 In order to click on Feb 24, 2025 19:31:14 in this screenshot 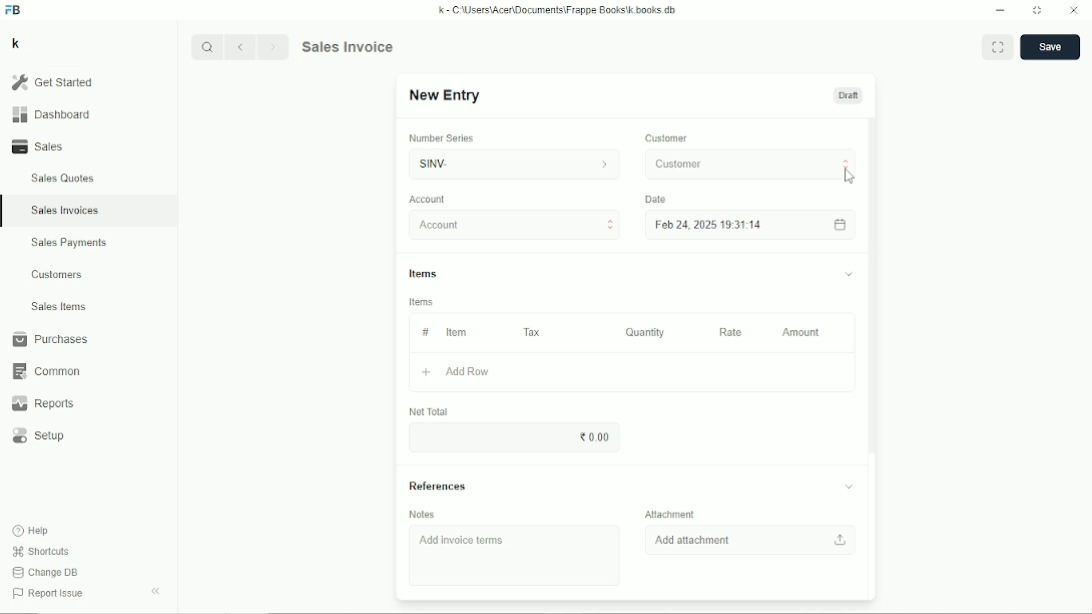, I will do `click(752, 225)`.